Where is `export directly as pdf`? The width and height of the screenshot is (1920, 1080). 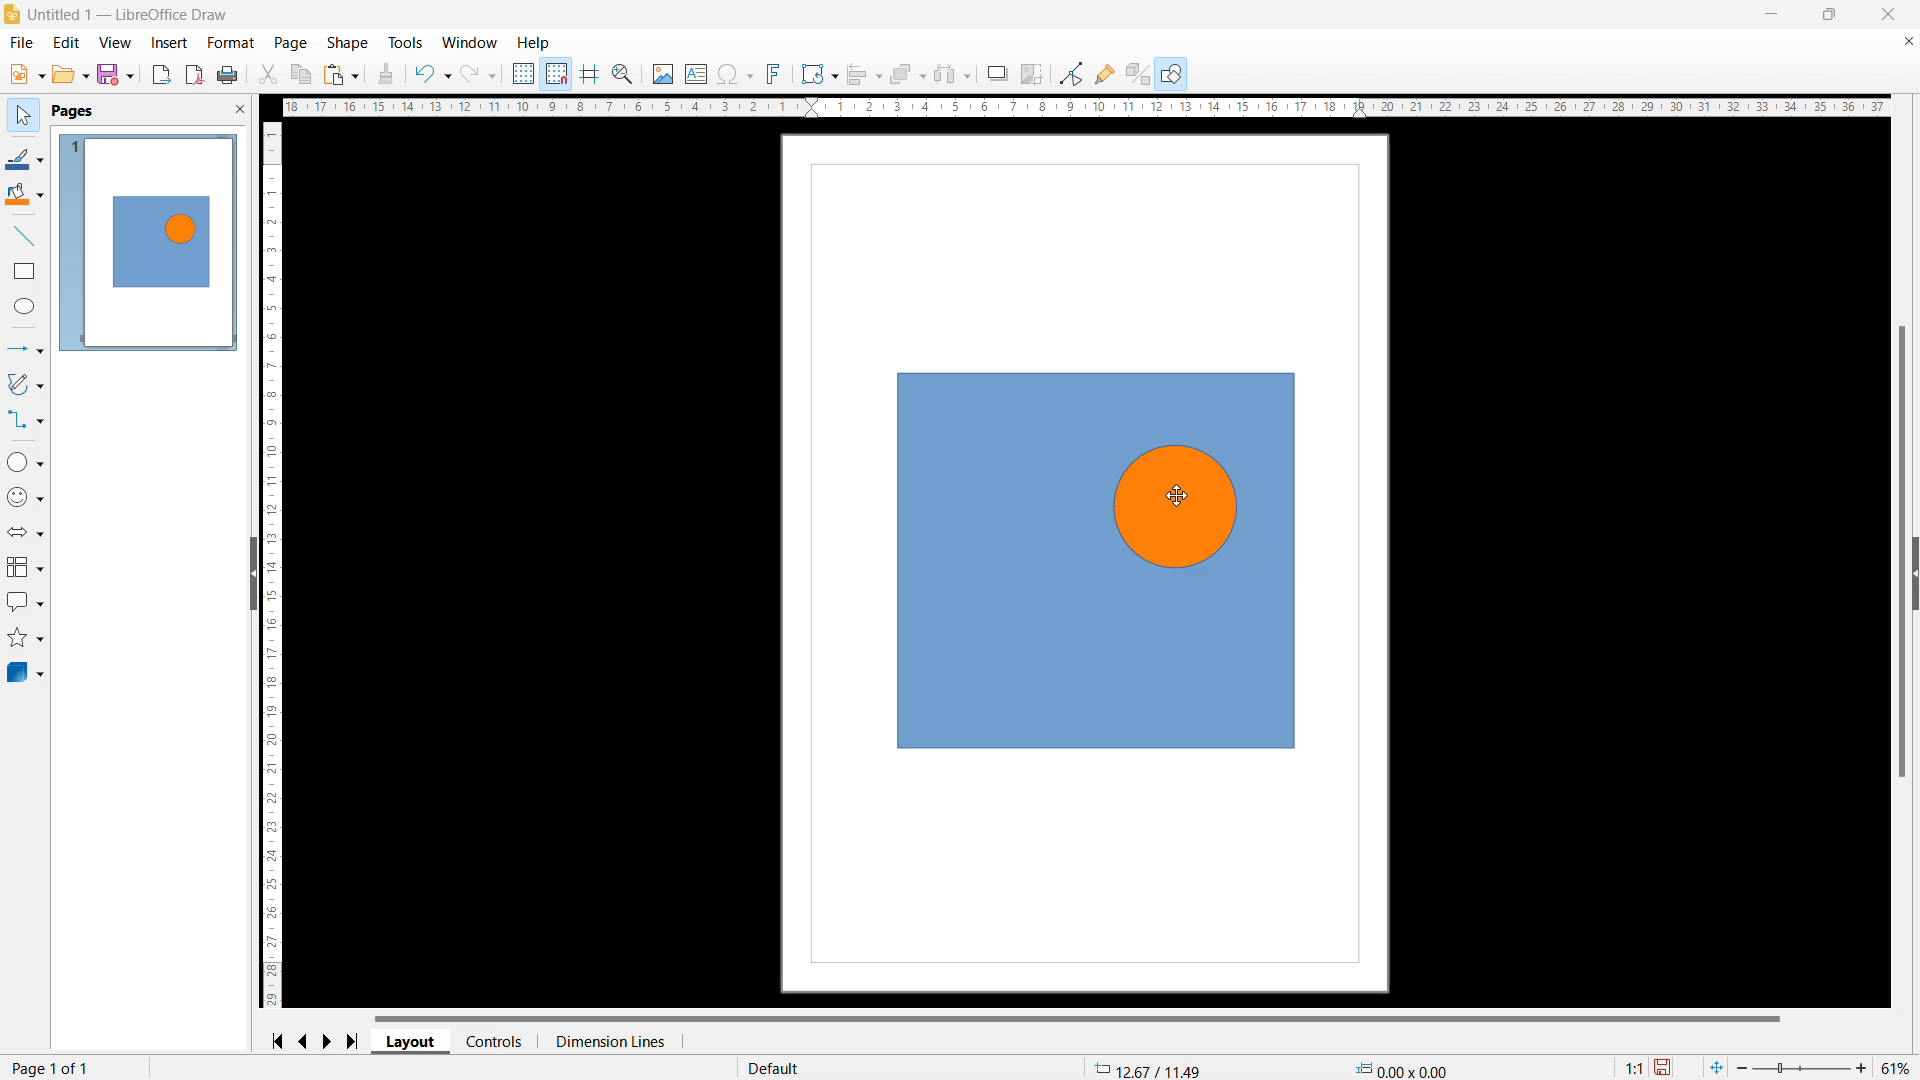
export directly as pdf is located at coordinates (193, 74).